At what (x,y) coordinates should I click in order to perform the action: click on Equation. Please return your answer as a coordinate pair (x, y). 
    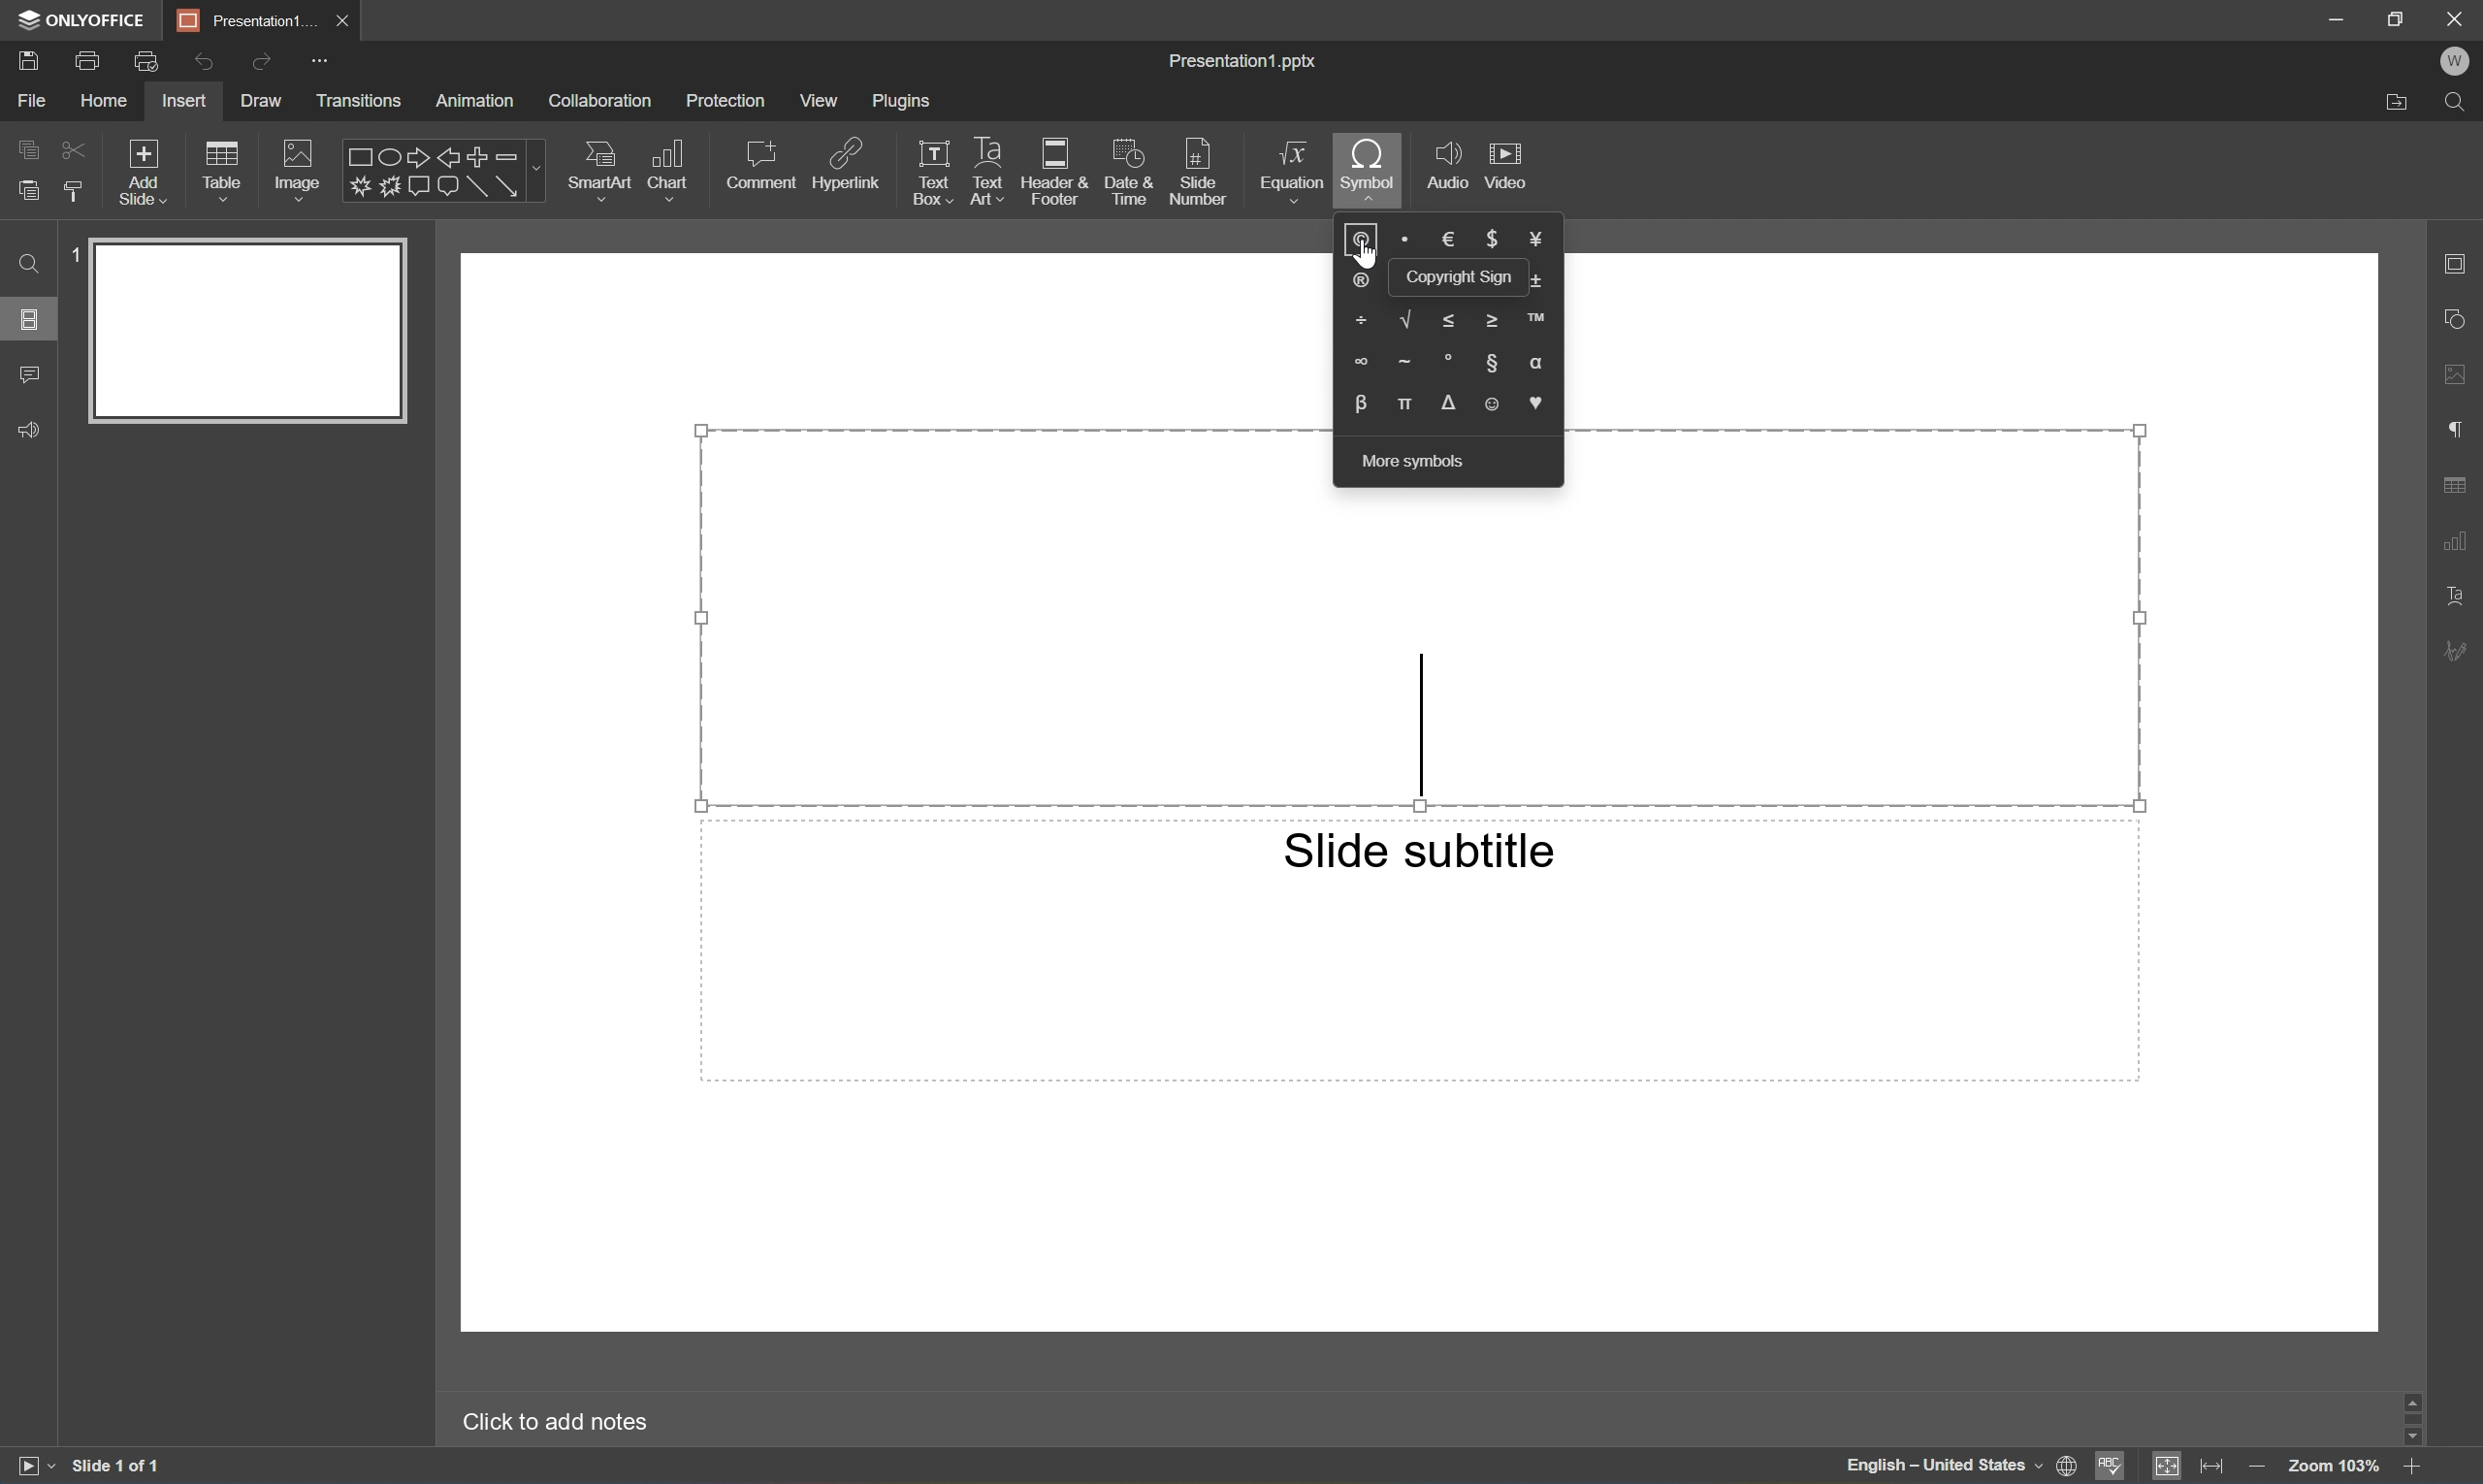
    Looking at the image, I should click on (1290, 173).